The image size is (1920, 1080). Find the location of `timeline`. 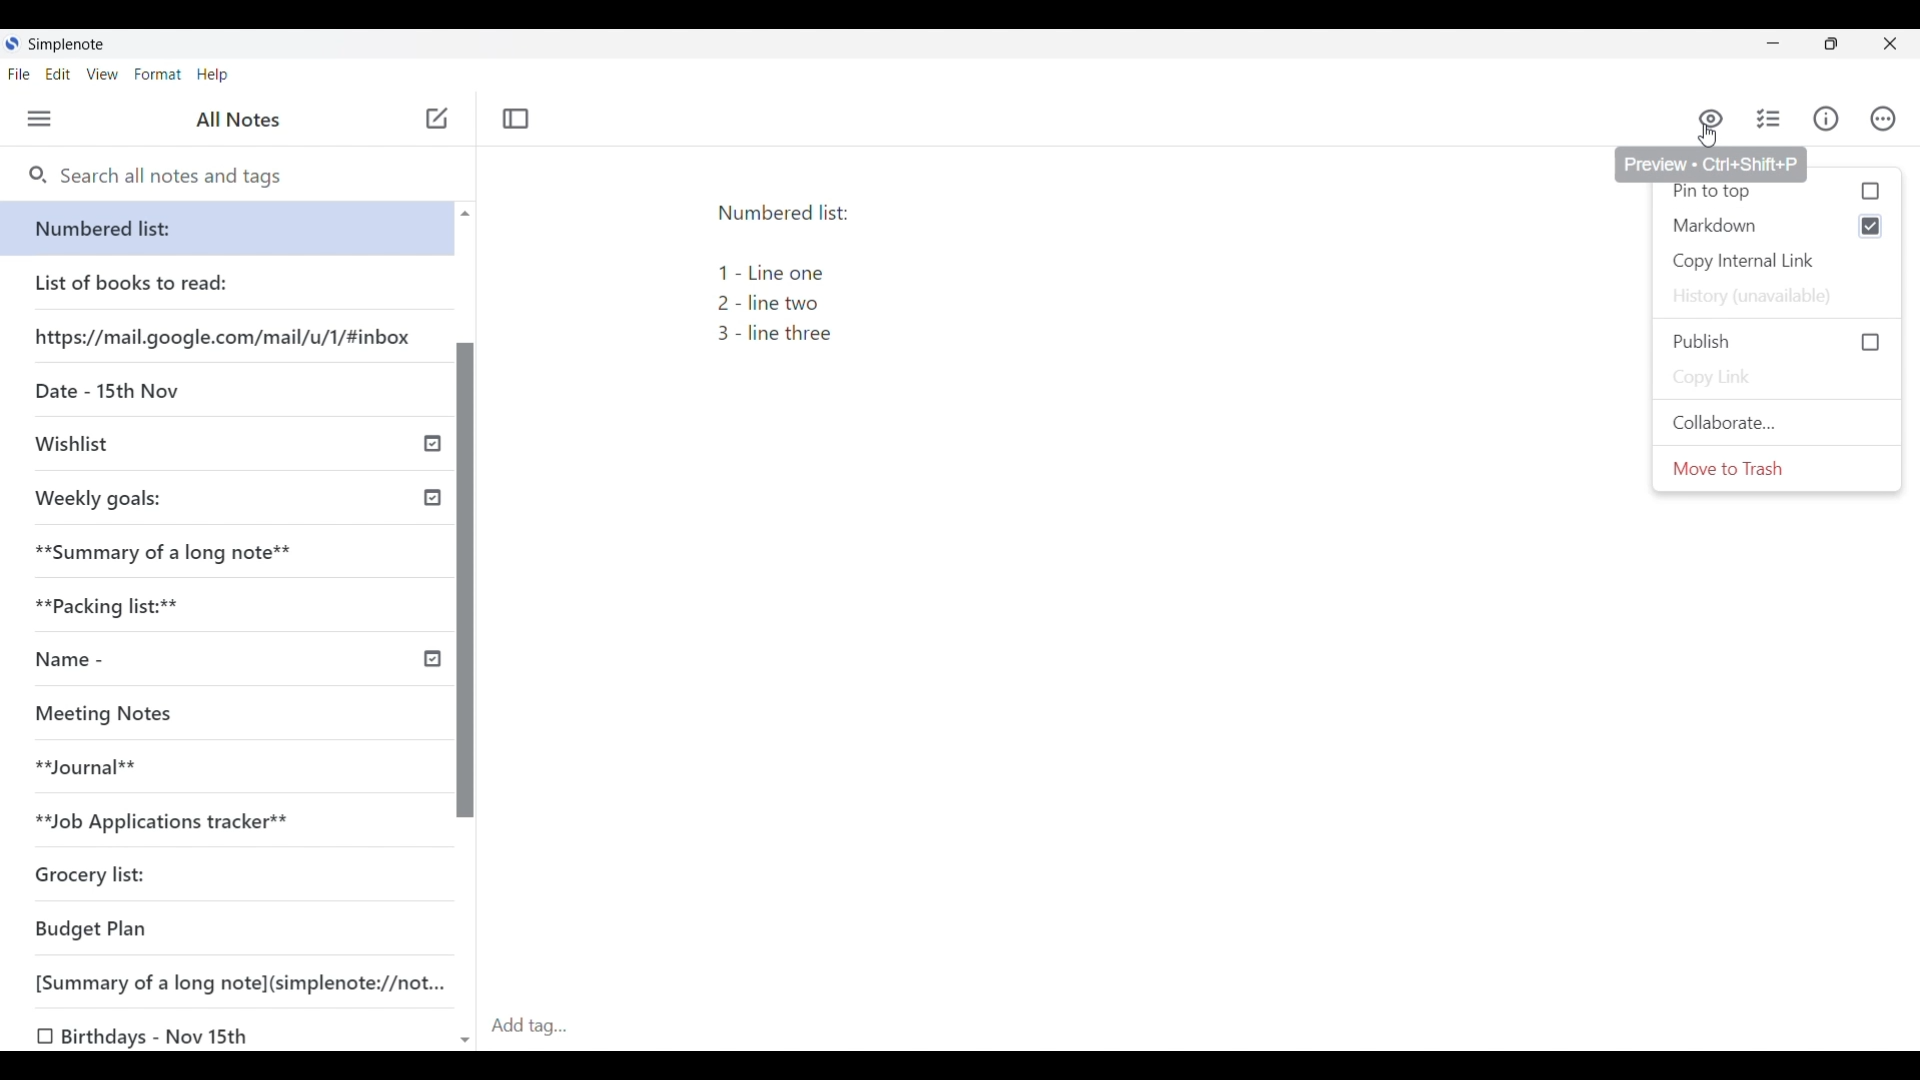

timeline is located at coordinates (430, 442).